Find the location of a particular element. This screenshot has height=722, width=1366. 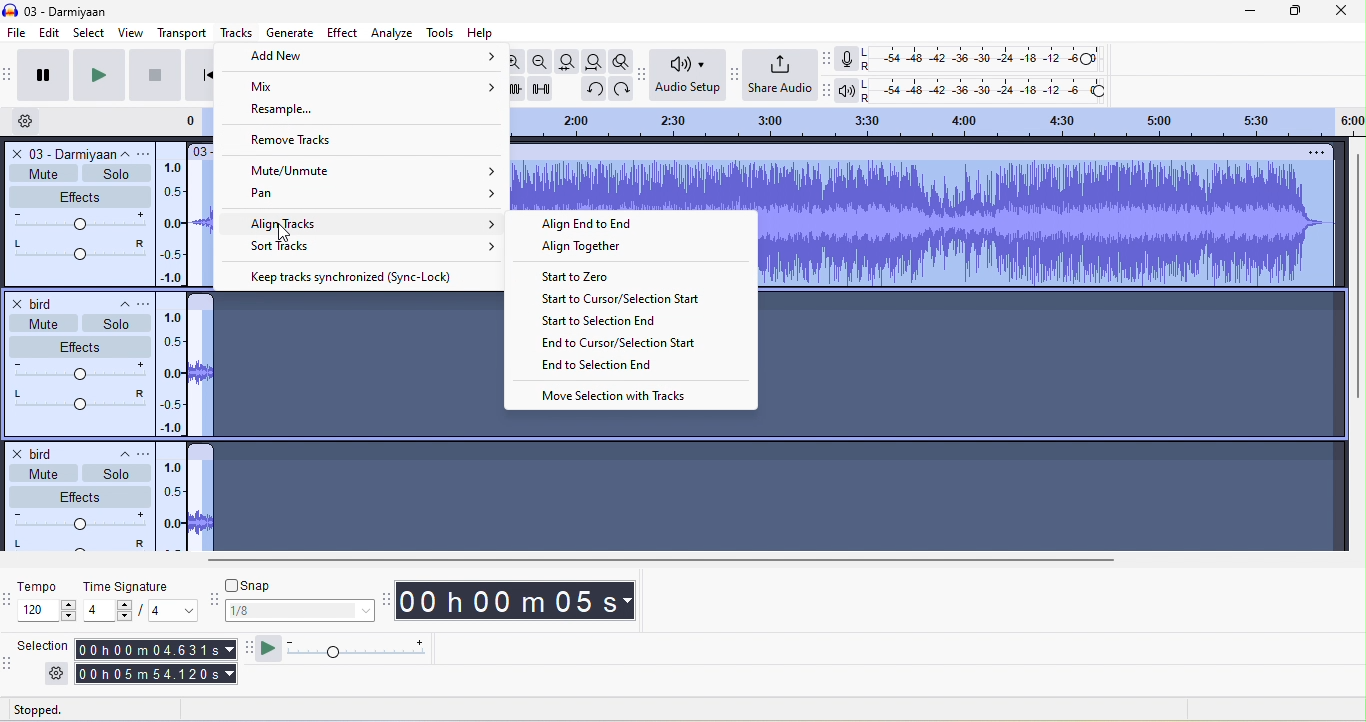

record meter is located at coordinates (848, 61).